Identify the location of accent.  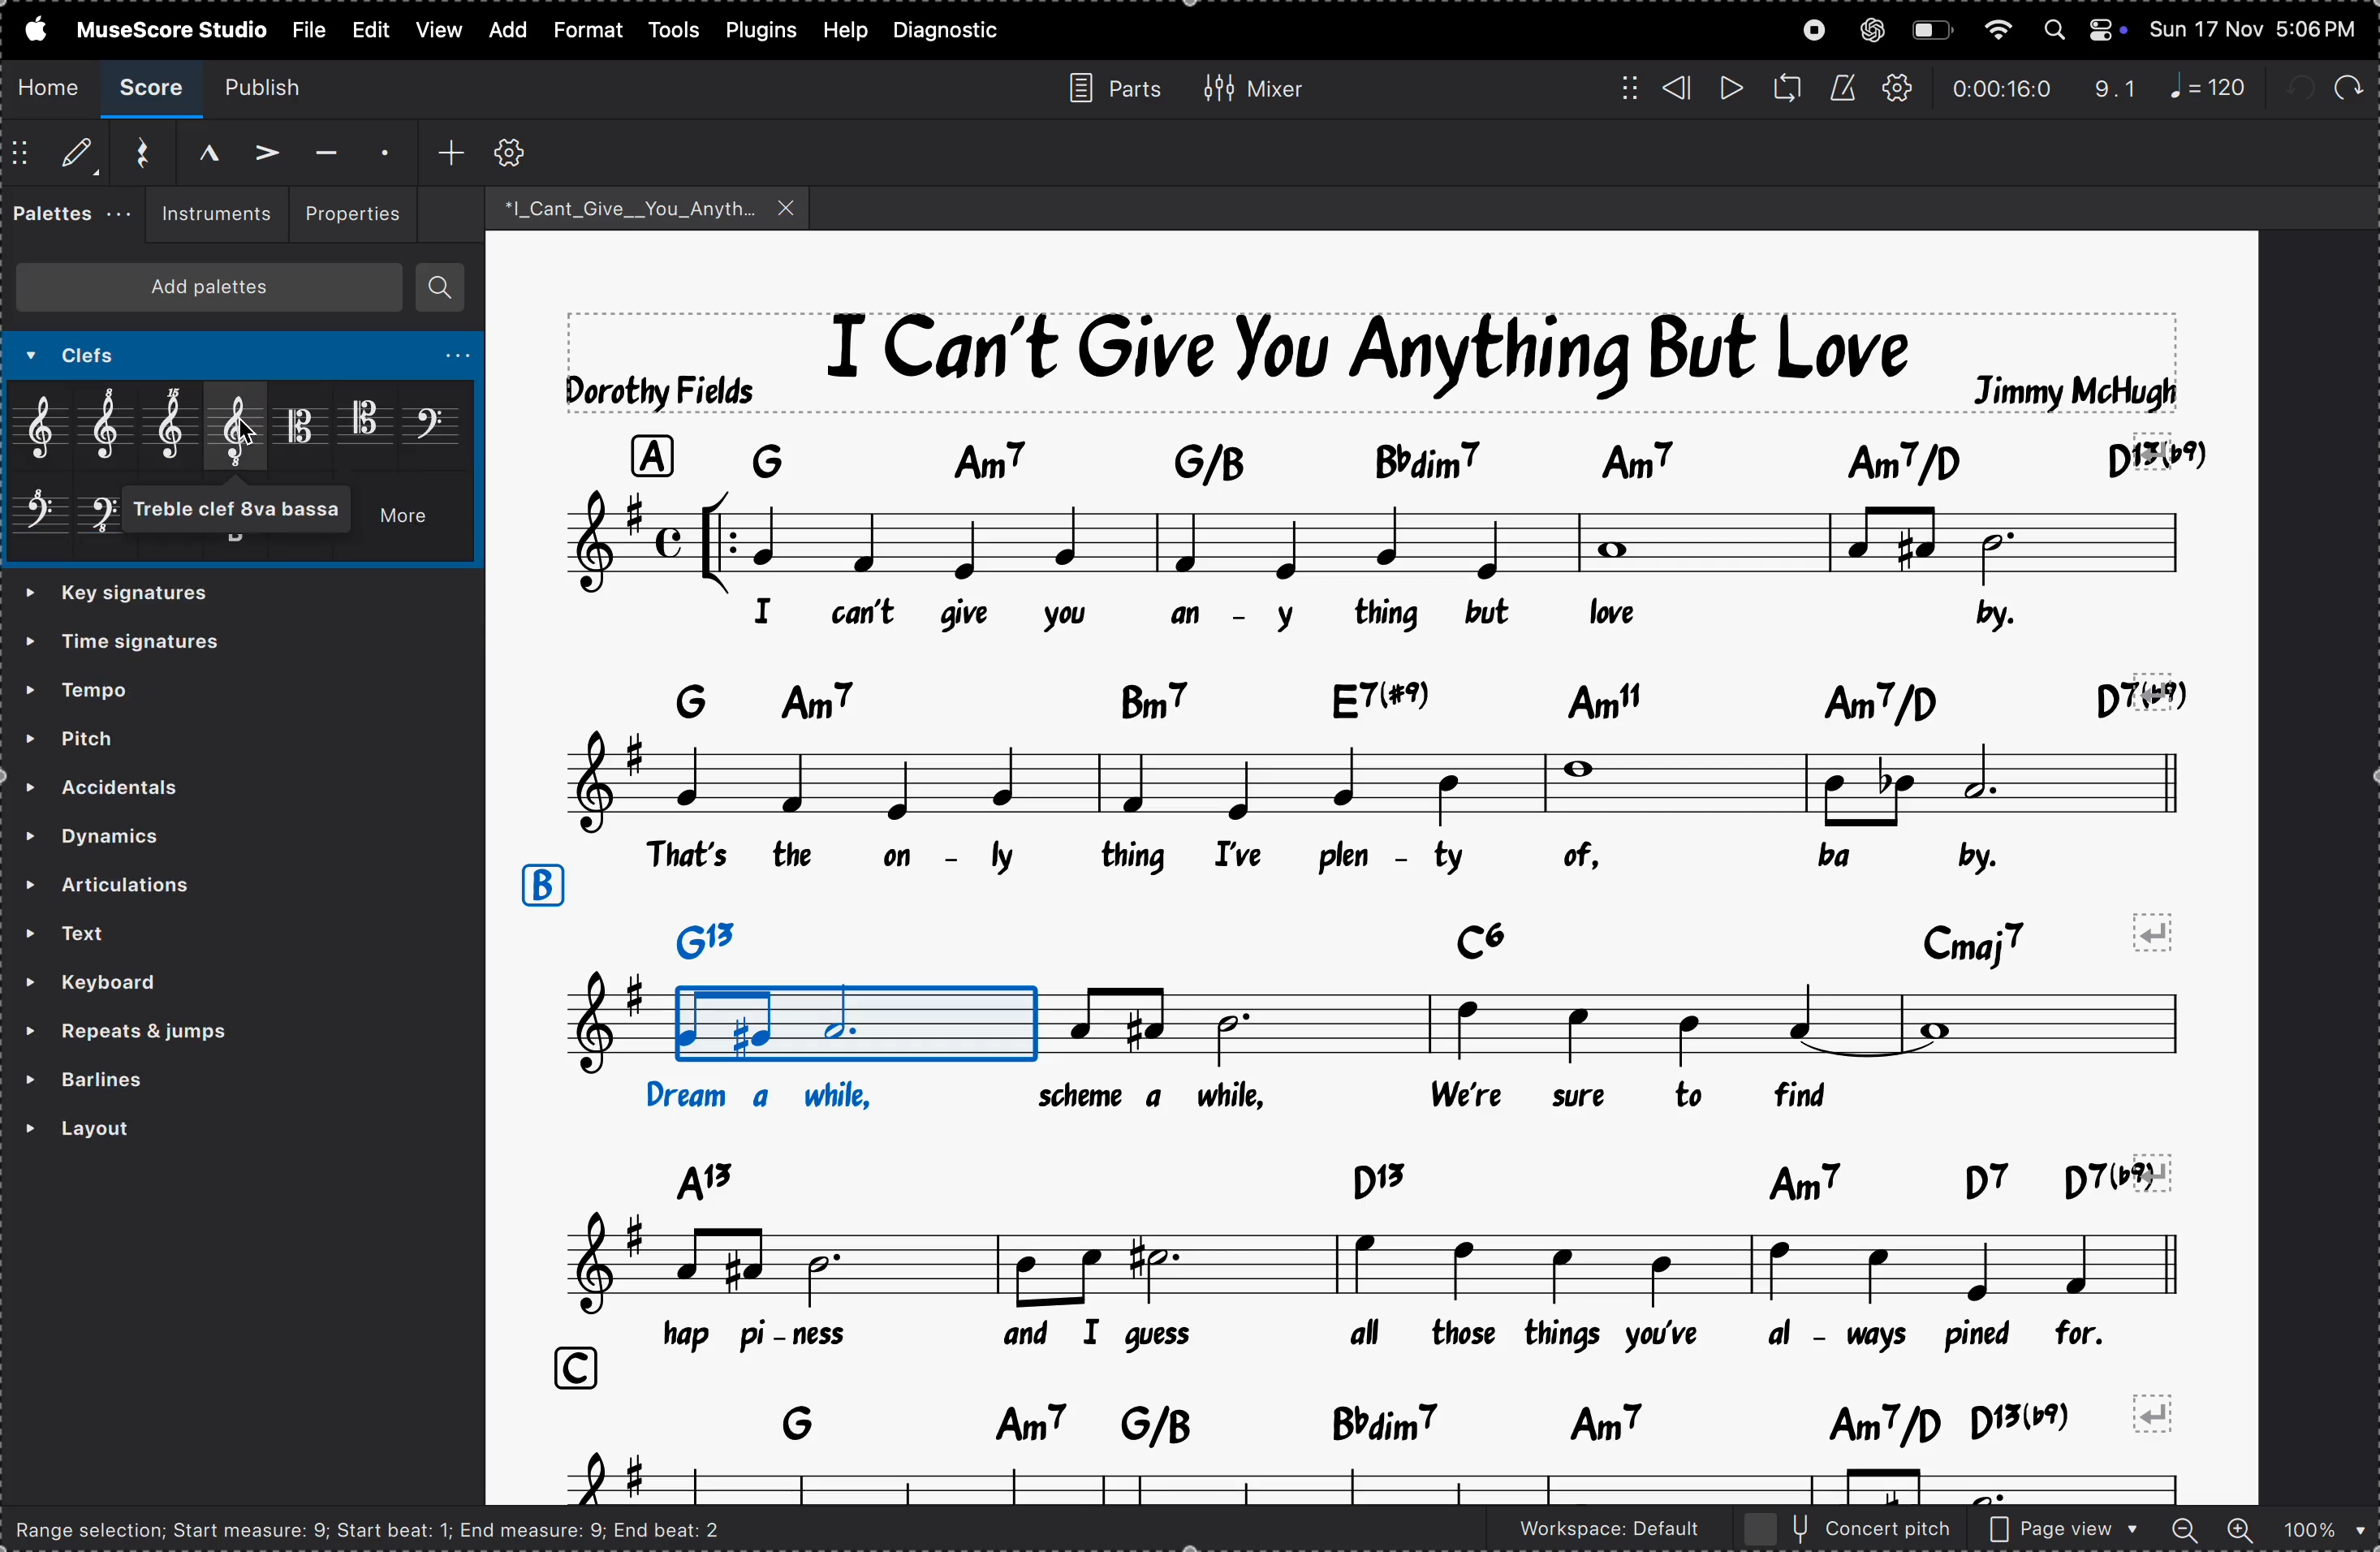
(258, 149).